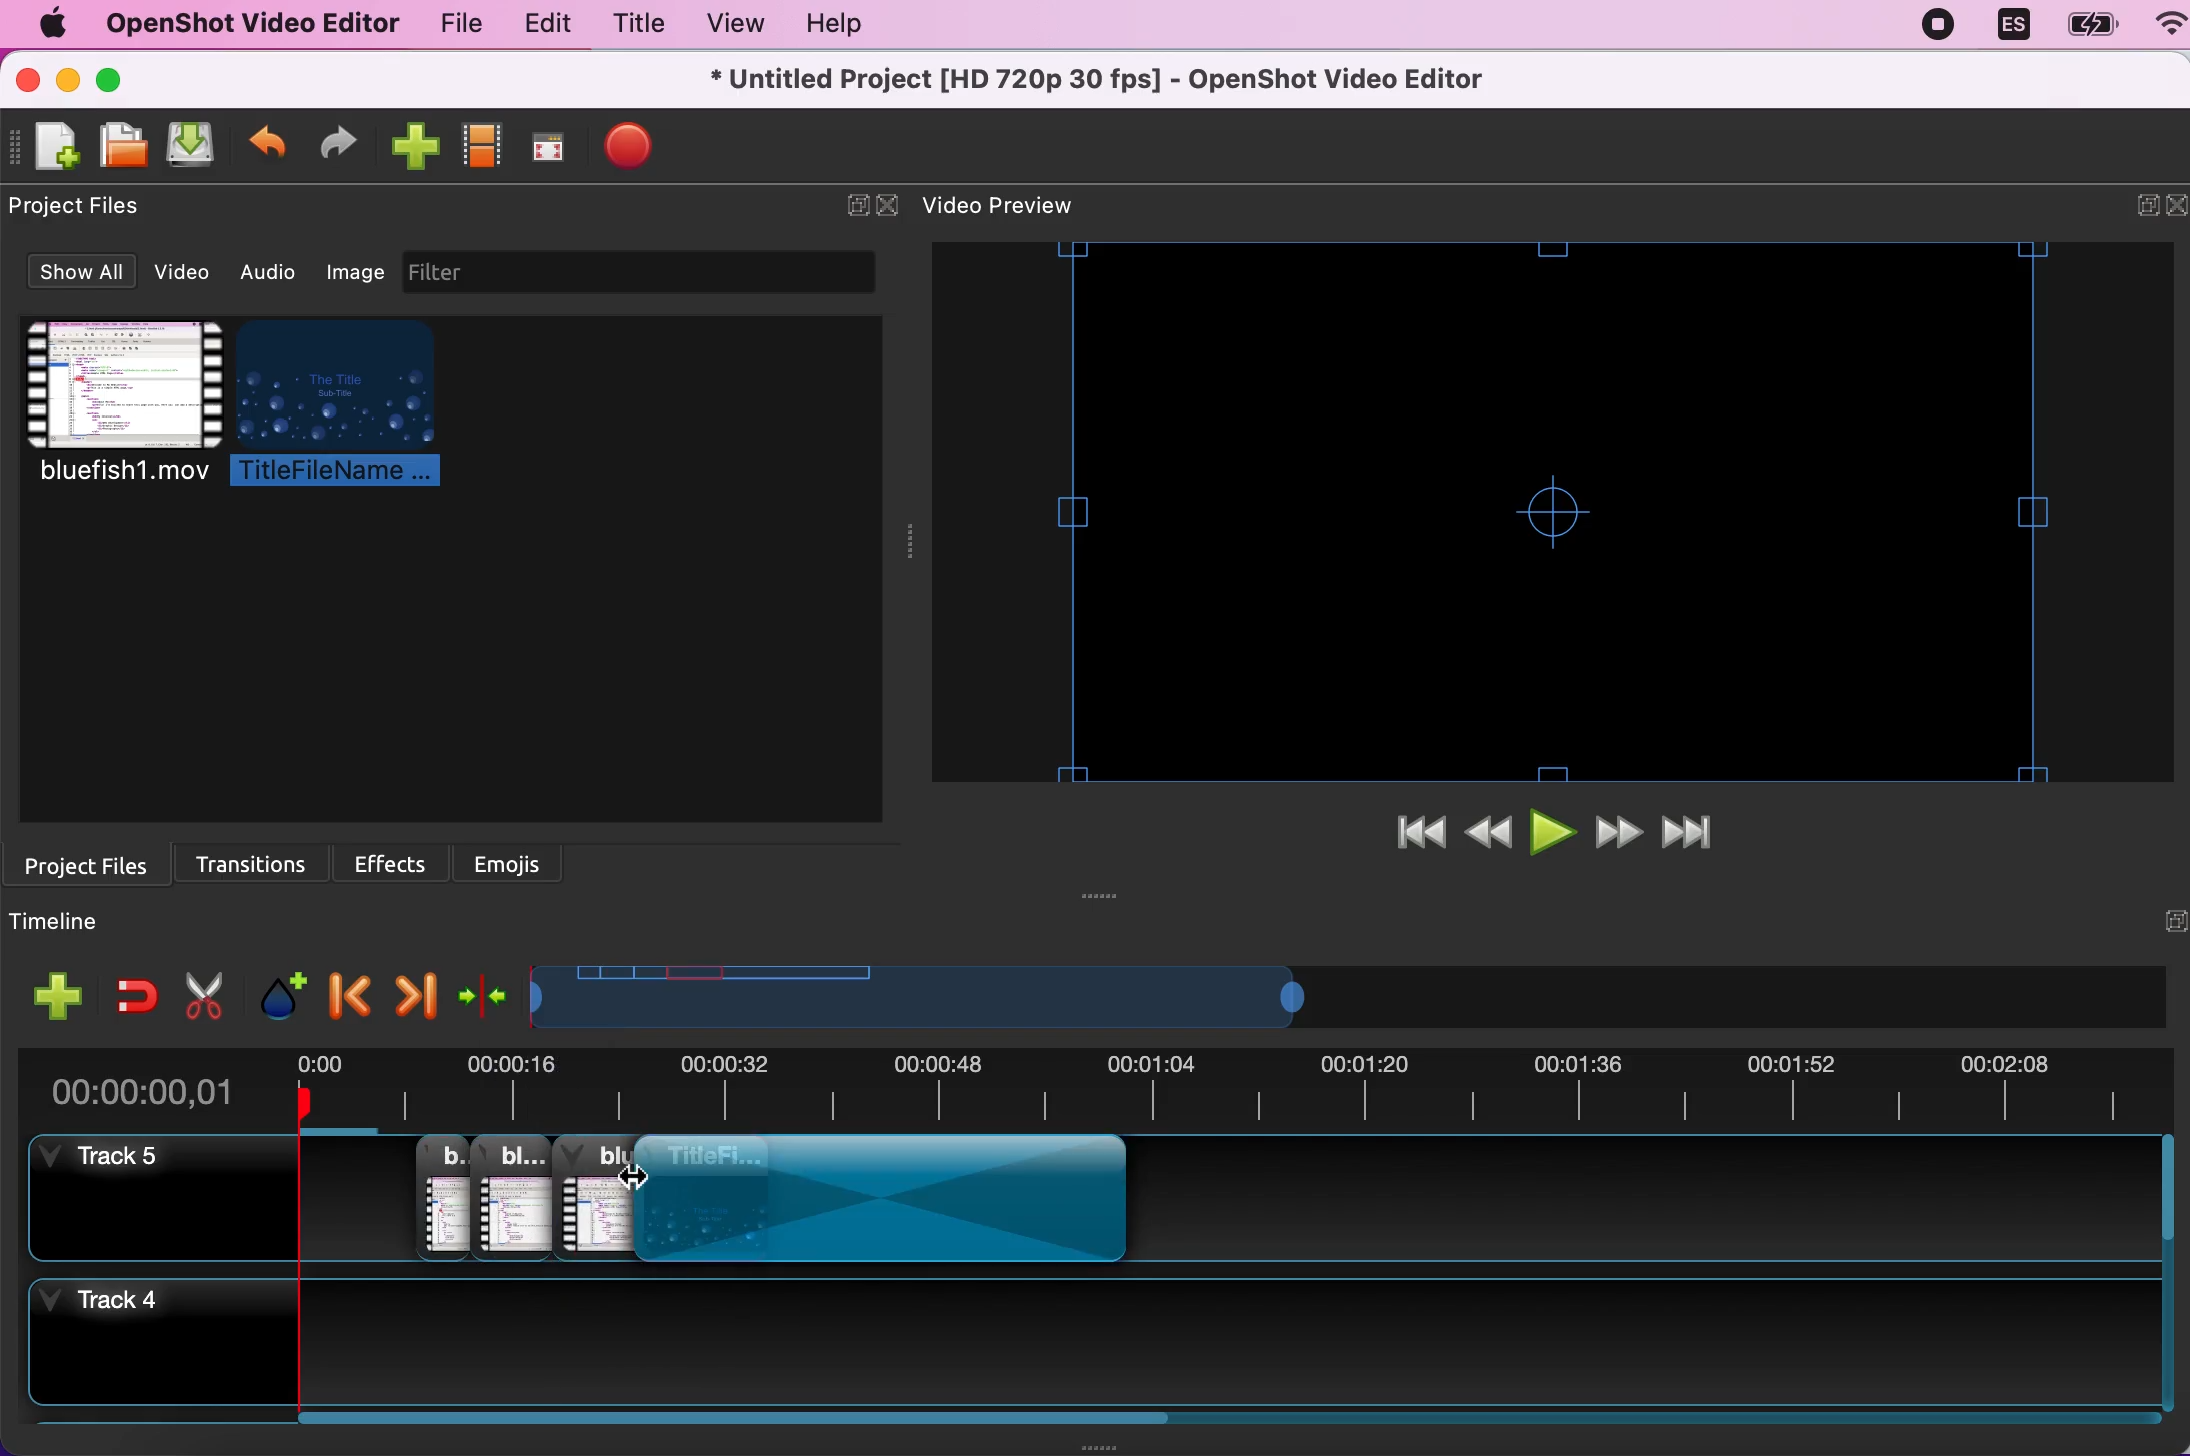 The width and height of the screenshot is (2190, 1456). I want to click on track 4, so click(1255, 1337).